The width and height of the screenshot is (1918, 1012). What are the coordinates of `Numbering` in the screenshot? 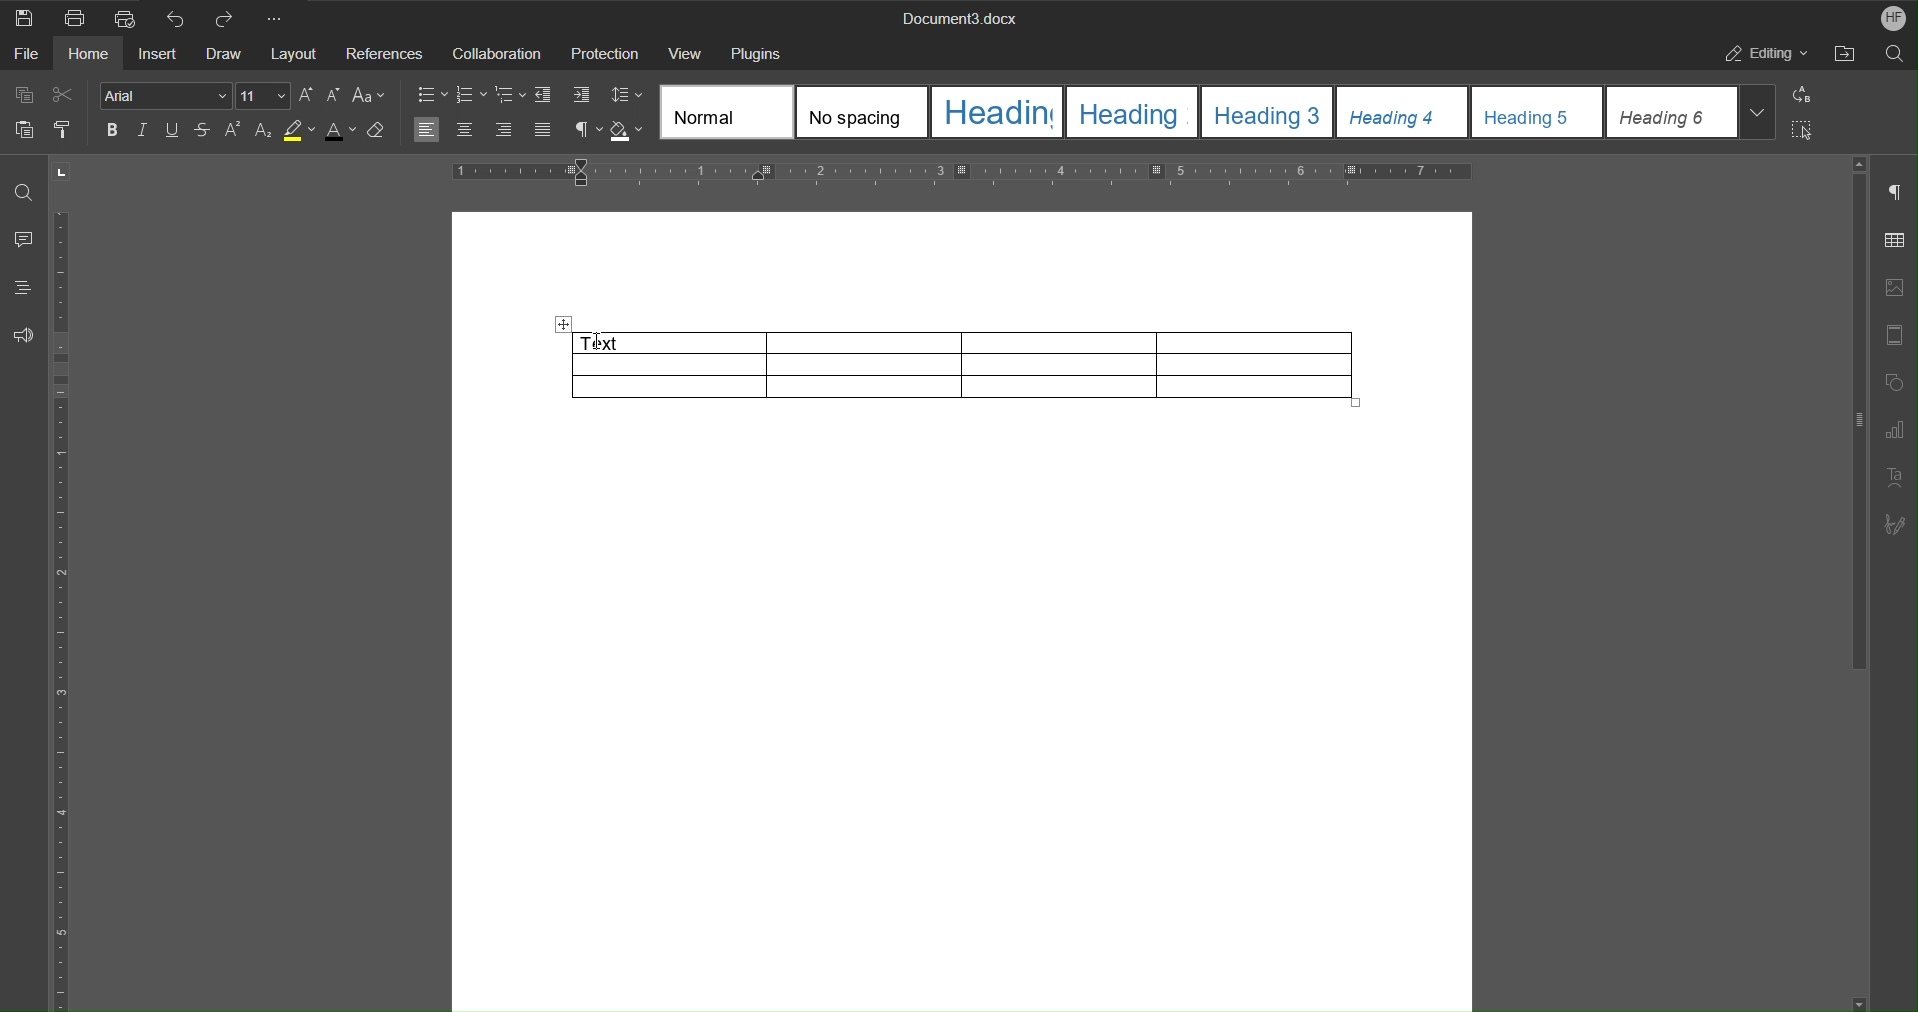 It's located at (470, 96).